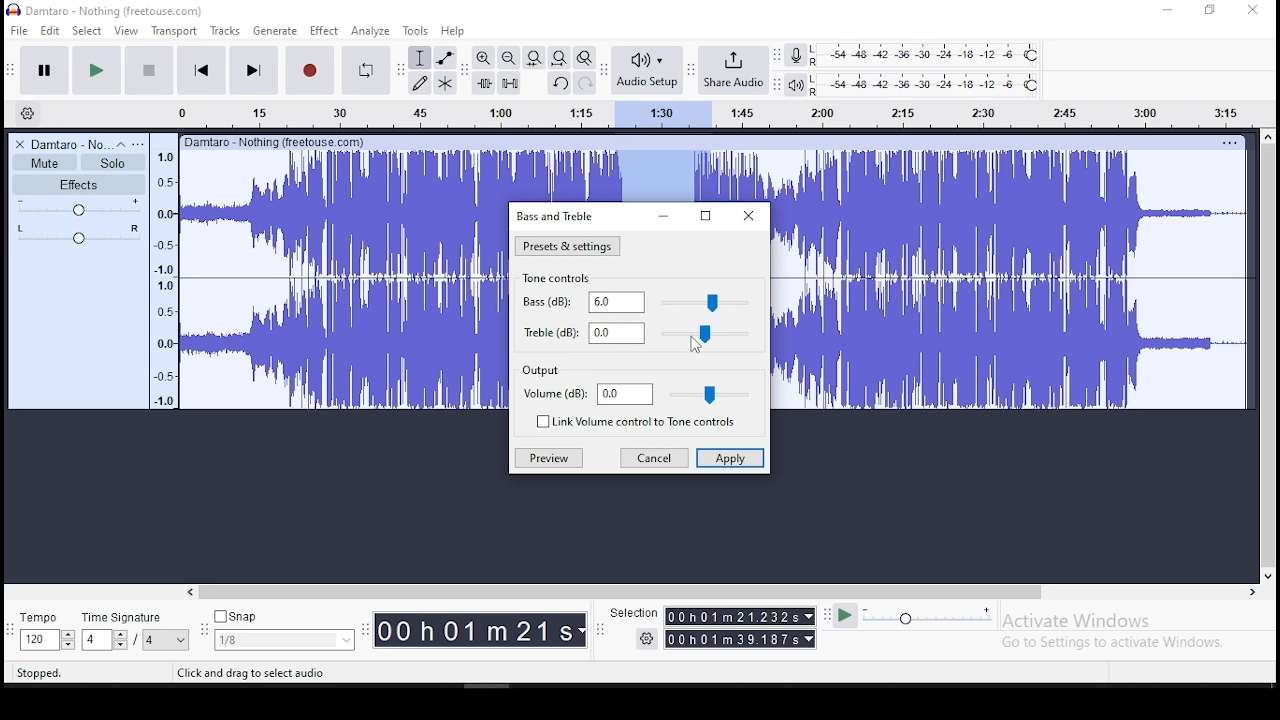 The height and width of the screenshot is (720, 1280). What do you see at coordinates (343, 344) in the screenshot?
I see `audio track` at bounding box center [343, 344].